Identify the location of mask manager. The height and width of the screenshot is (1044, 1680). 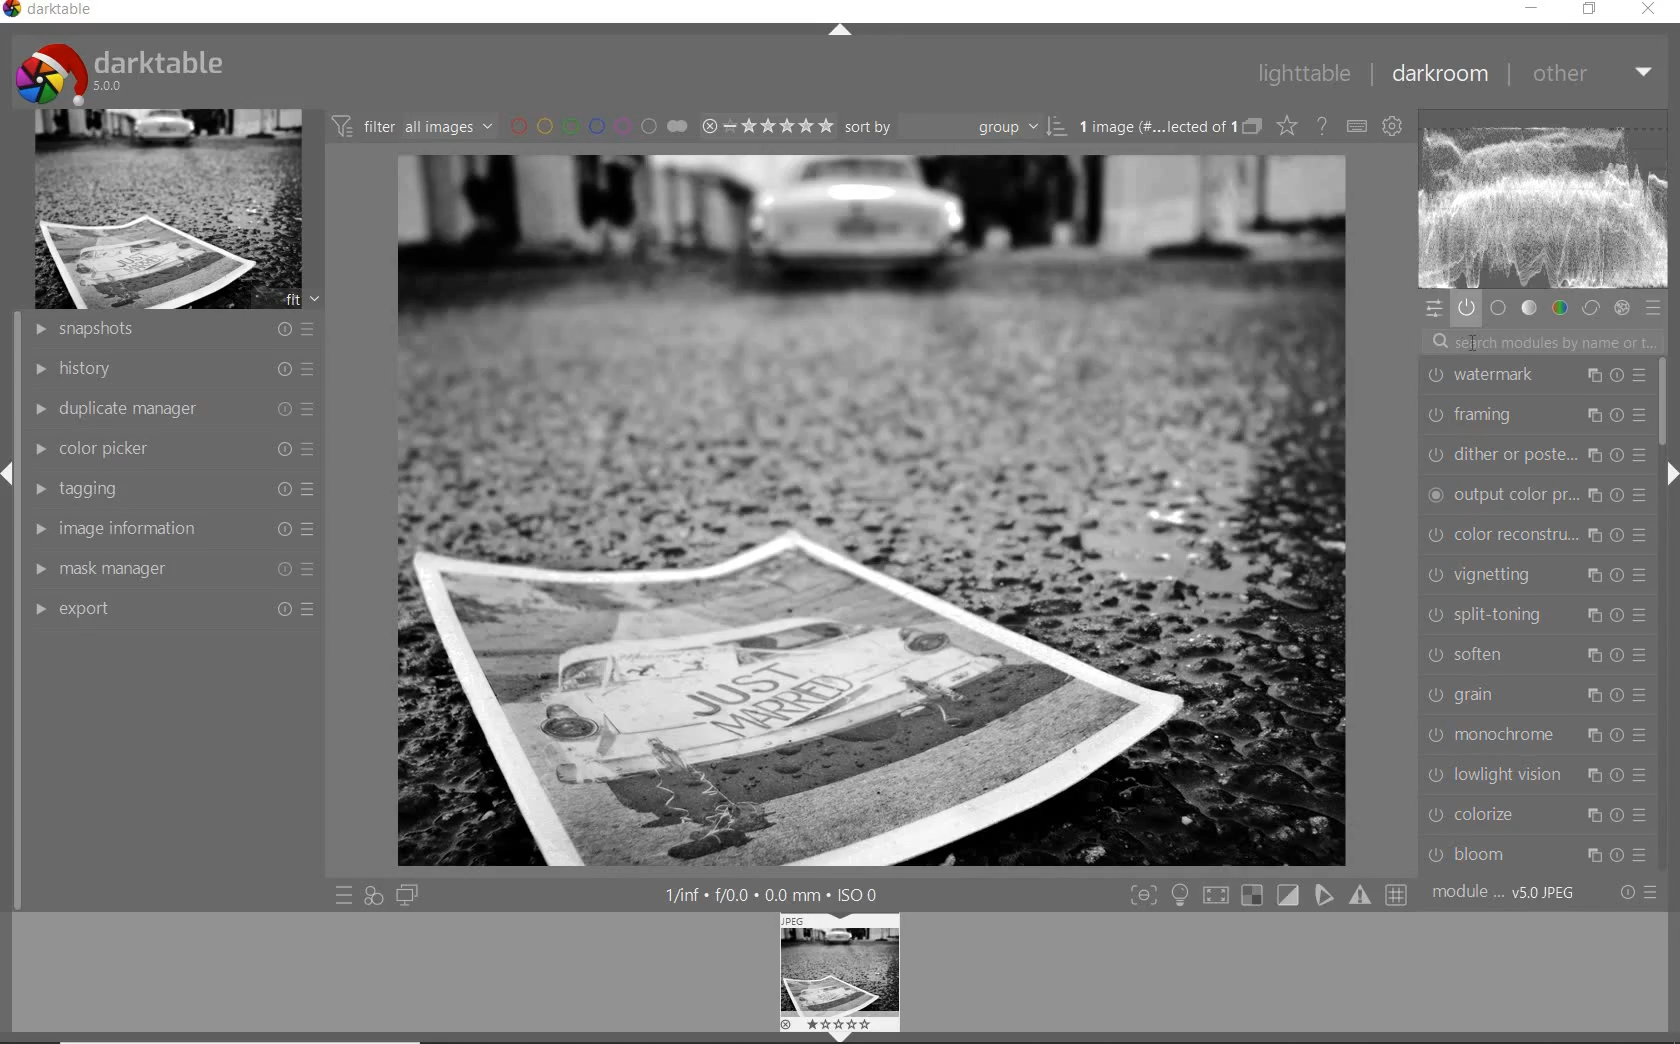
(176, 567).